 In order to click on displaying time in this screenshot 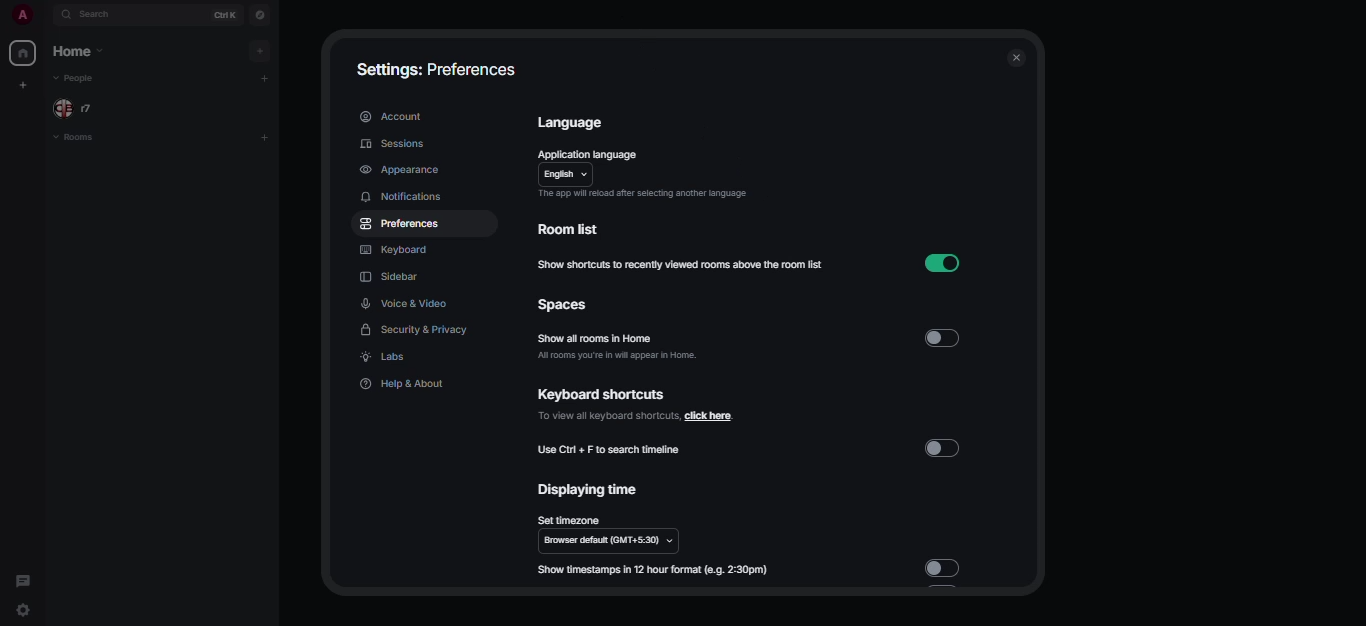, I will do `click(583, 490)`.